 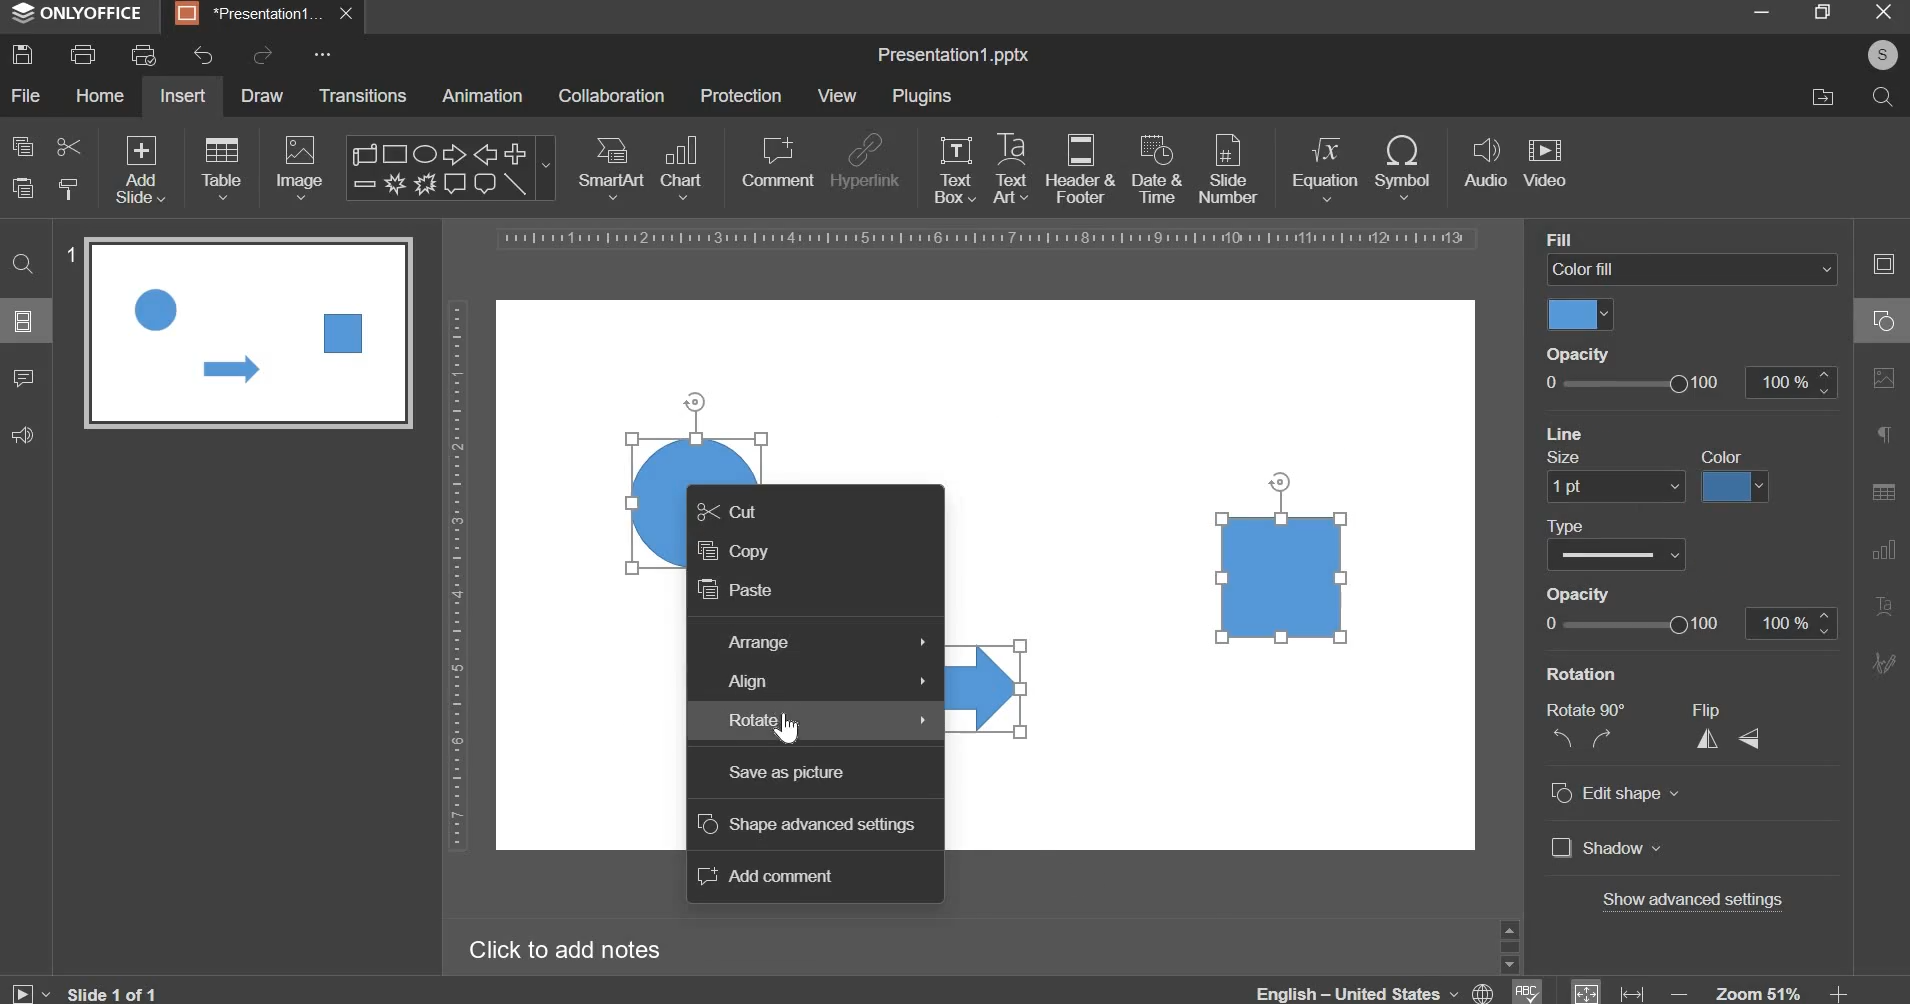 What do you see at coordinates (1615, 794) in the screenshot?
I see `edit shape` at bounding box center [1615, 794].